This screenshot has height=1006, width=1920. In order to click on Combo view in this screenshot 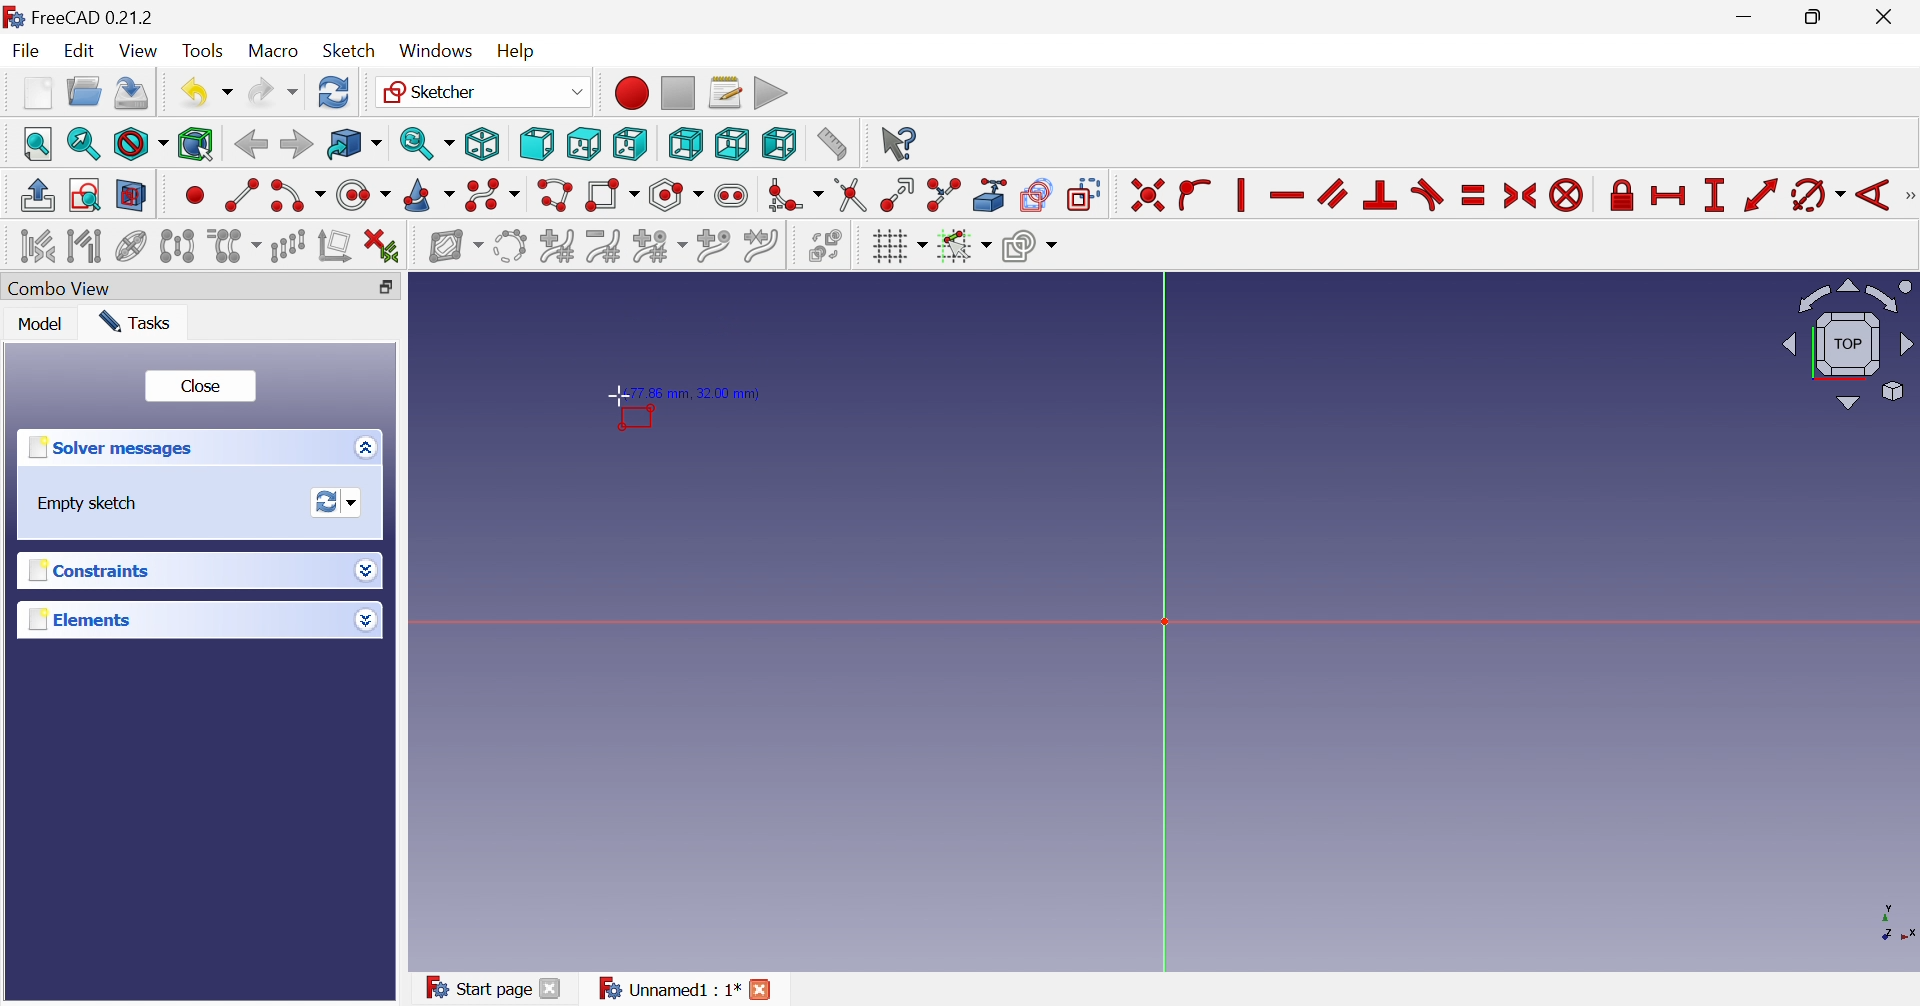, I will do `click(67, 289)`.